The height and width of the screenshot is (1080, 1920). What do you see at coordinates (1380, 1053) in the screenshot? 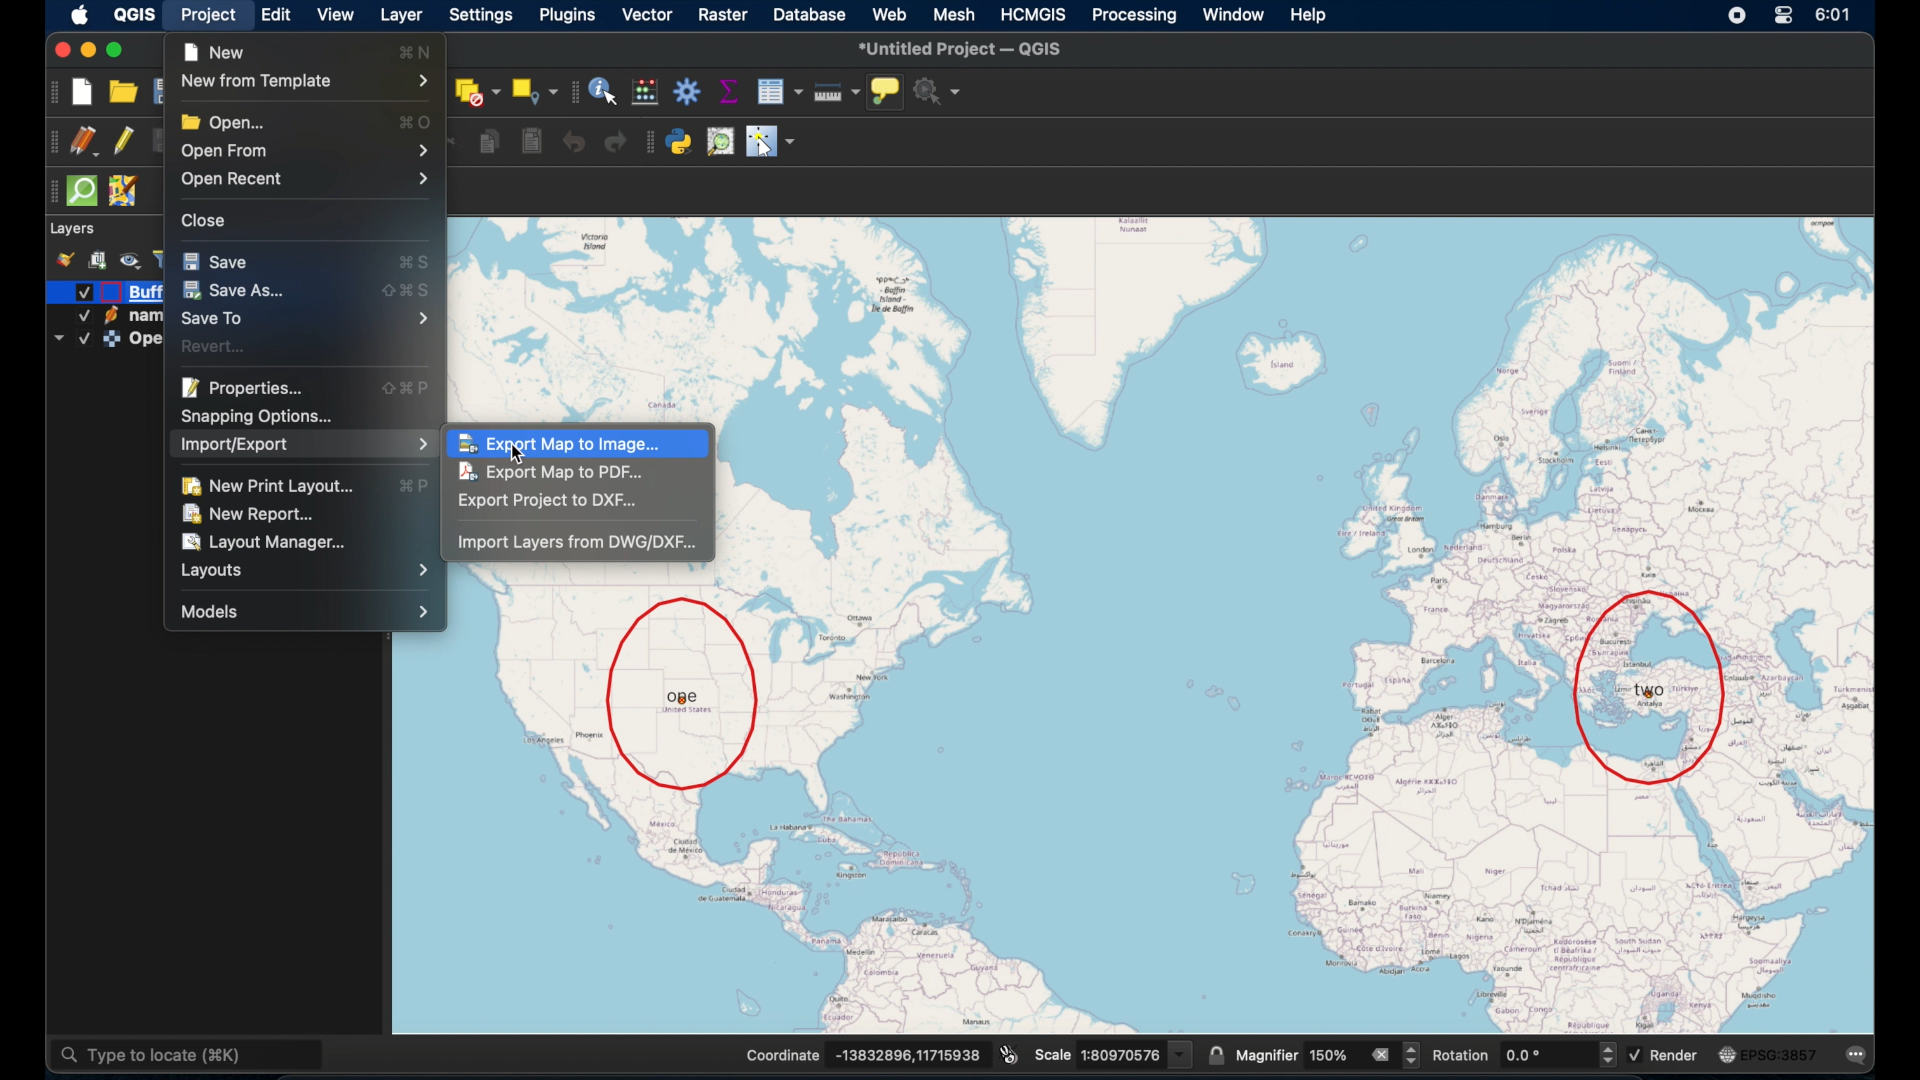
I see `remove all` at bounding box center [1380, 1053].